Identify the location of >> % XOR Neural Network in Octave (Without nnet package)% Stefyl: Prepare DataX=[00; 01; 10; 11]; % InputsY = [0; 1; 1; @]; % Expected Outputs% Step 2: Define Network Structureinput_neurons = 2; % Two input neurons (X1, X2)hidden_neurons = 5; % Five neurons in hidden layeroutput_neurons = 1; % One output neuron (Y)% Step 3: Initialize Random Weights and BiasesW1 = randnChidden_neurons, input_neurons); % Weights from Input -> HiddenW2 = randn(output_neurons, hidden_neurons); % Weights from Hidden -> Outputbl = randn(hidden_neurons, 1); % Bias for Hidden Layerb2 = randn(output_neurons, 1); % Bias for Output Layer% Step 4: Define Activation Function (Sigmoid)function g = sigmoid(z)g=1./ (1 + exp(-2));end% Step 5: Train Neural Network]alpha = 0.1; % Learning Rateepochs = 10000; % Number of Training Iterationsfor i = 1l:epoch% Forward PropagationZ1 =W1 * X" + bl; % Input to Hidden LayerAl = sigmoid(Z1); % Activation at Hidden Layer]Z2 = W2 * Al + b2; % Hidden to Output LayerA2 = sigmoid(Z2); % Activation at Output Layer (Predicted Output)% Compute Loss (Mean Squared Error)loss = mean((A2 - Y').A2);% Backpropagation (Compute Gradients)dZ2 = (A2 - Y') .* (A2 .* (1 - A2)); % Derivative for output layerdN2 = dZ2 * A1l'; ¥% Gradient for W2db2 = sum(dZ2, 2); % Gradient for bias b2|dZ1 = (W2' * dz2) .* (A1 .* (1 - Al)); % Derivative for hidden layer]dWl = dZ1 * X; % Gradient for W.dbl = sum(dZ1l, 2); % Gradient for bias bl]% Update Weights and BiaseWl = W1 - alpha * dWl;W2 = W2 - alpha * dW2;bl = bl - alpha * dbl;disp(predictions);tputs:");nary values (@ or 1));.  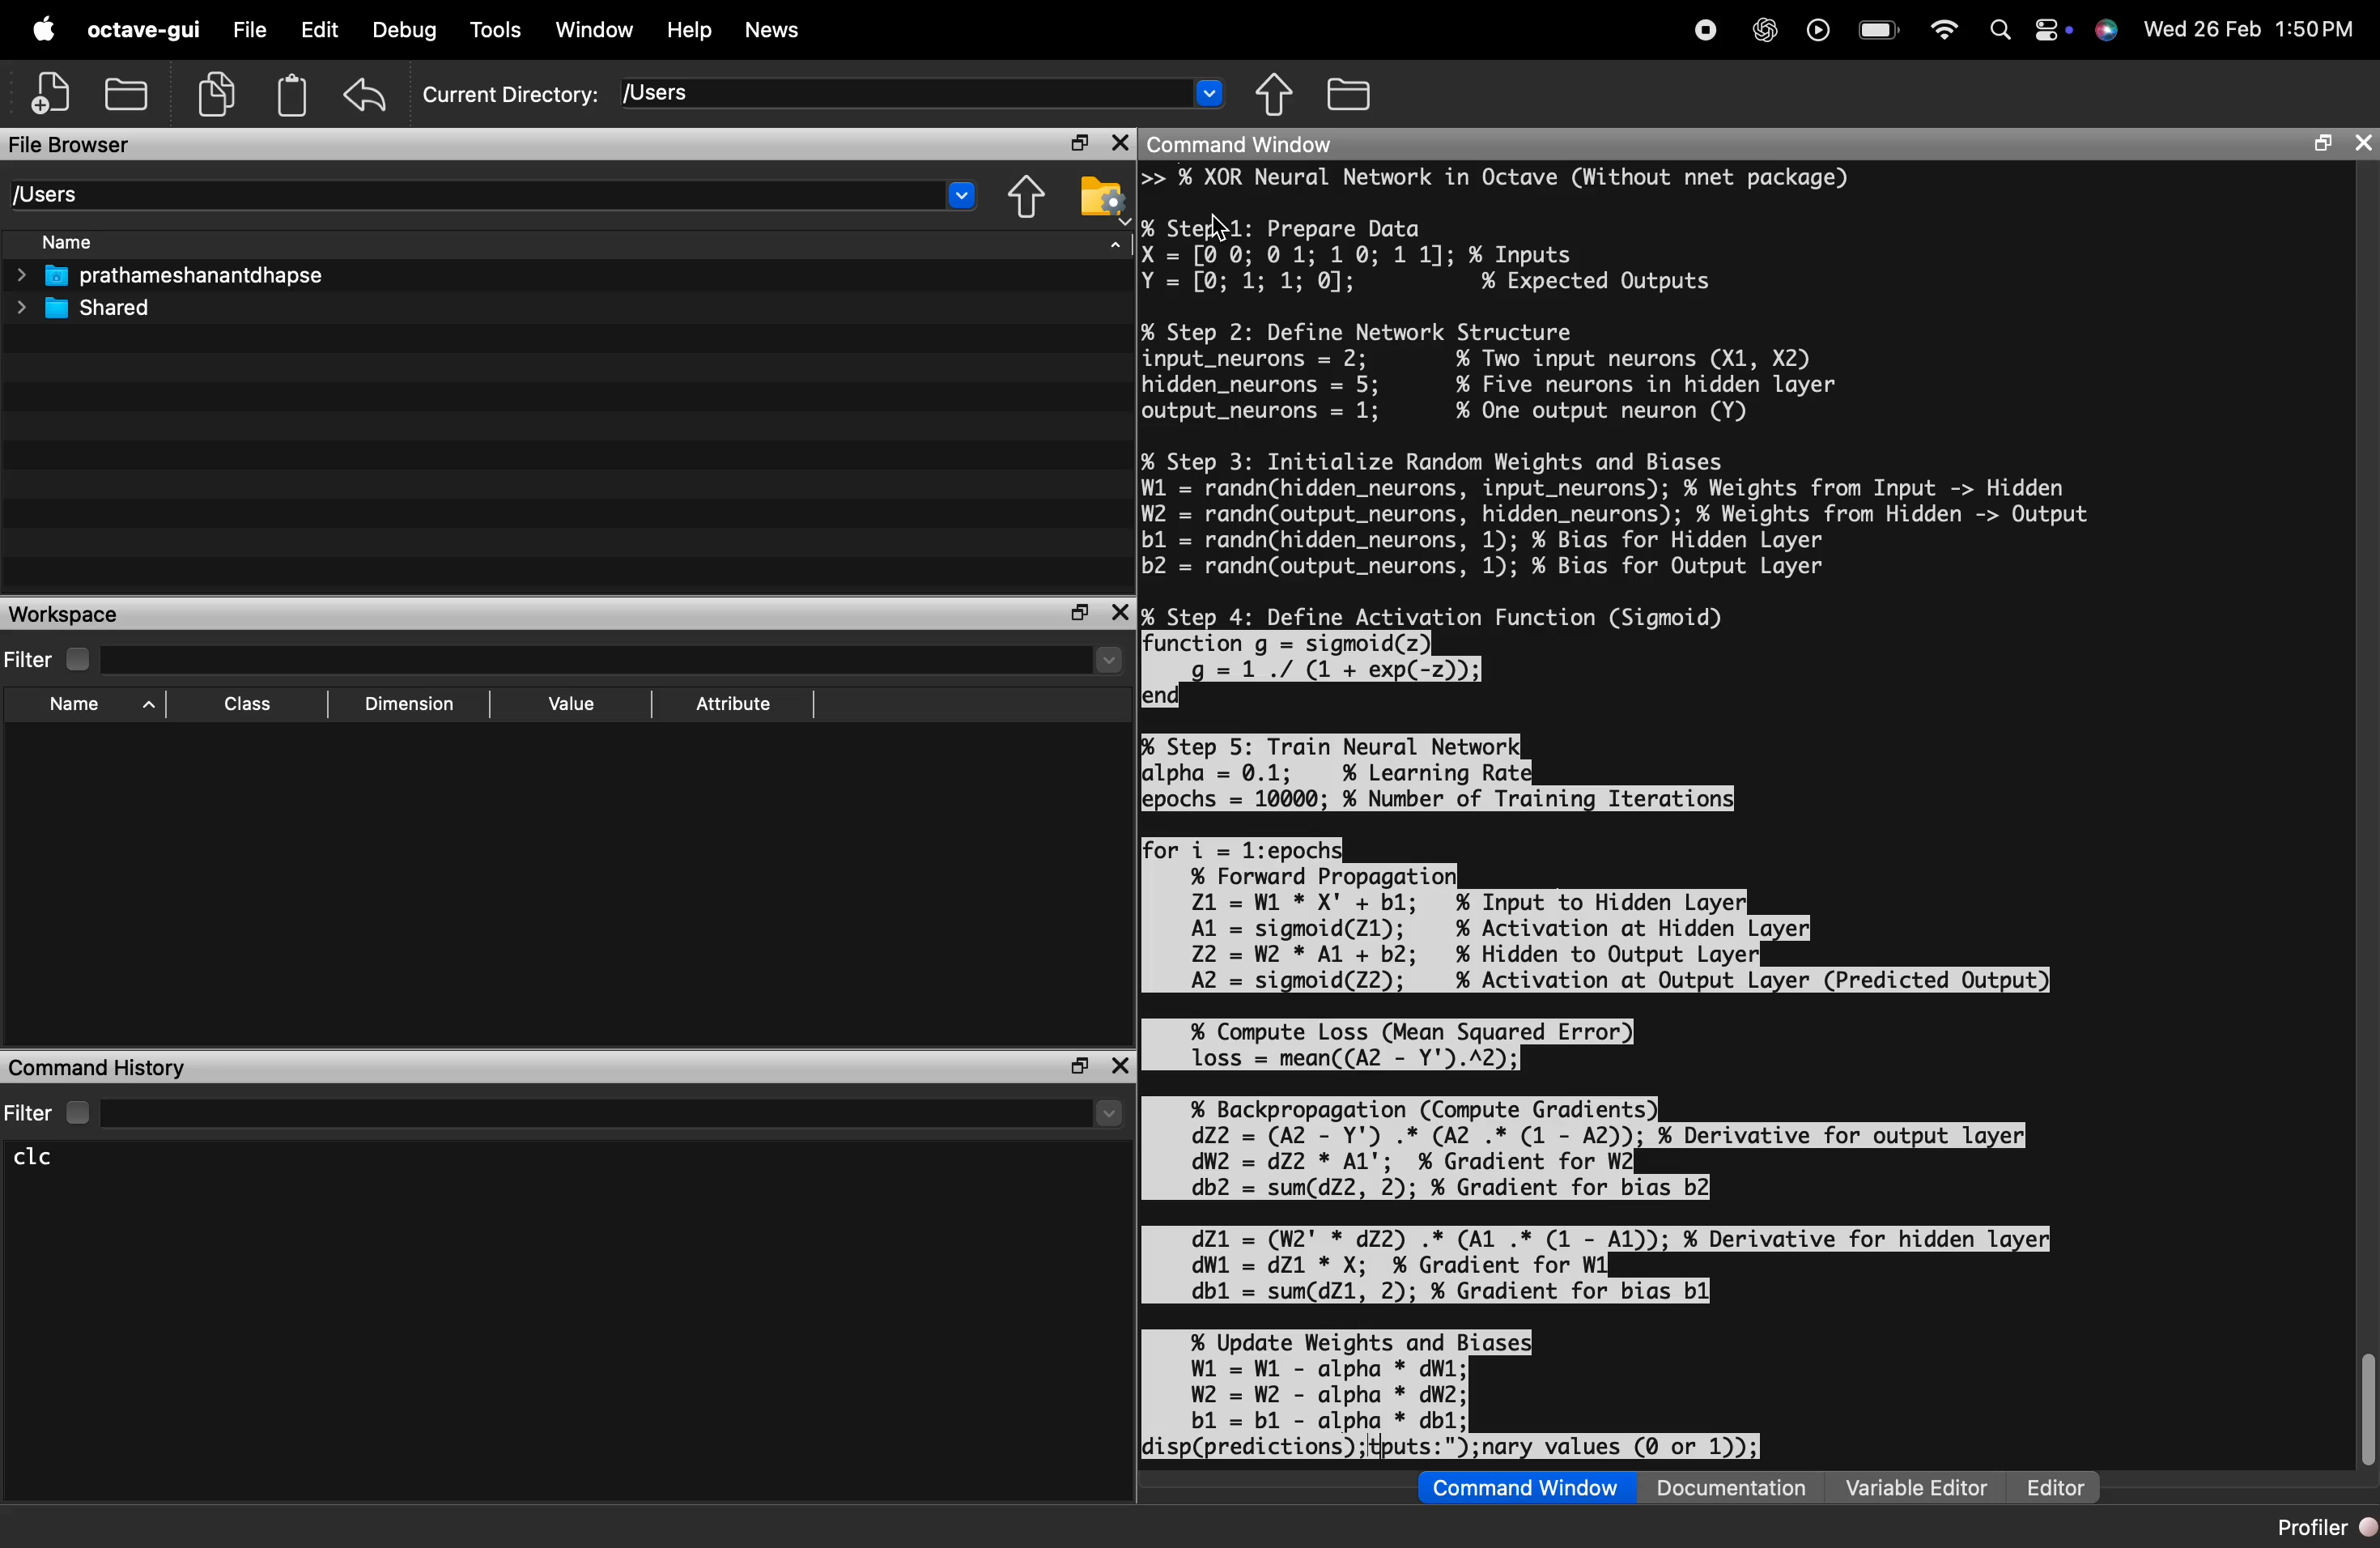
(1623, 815).